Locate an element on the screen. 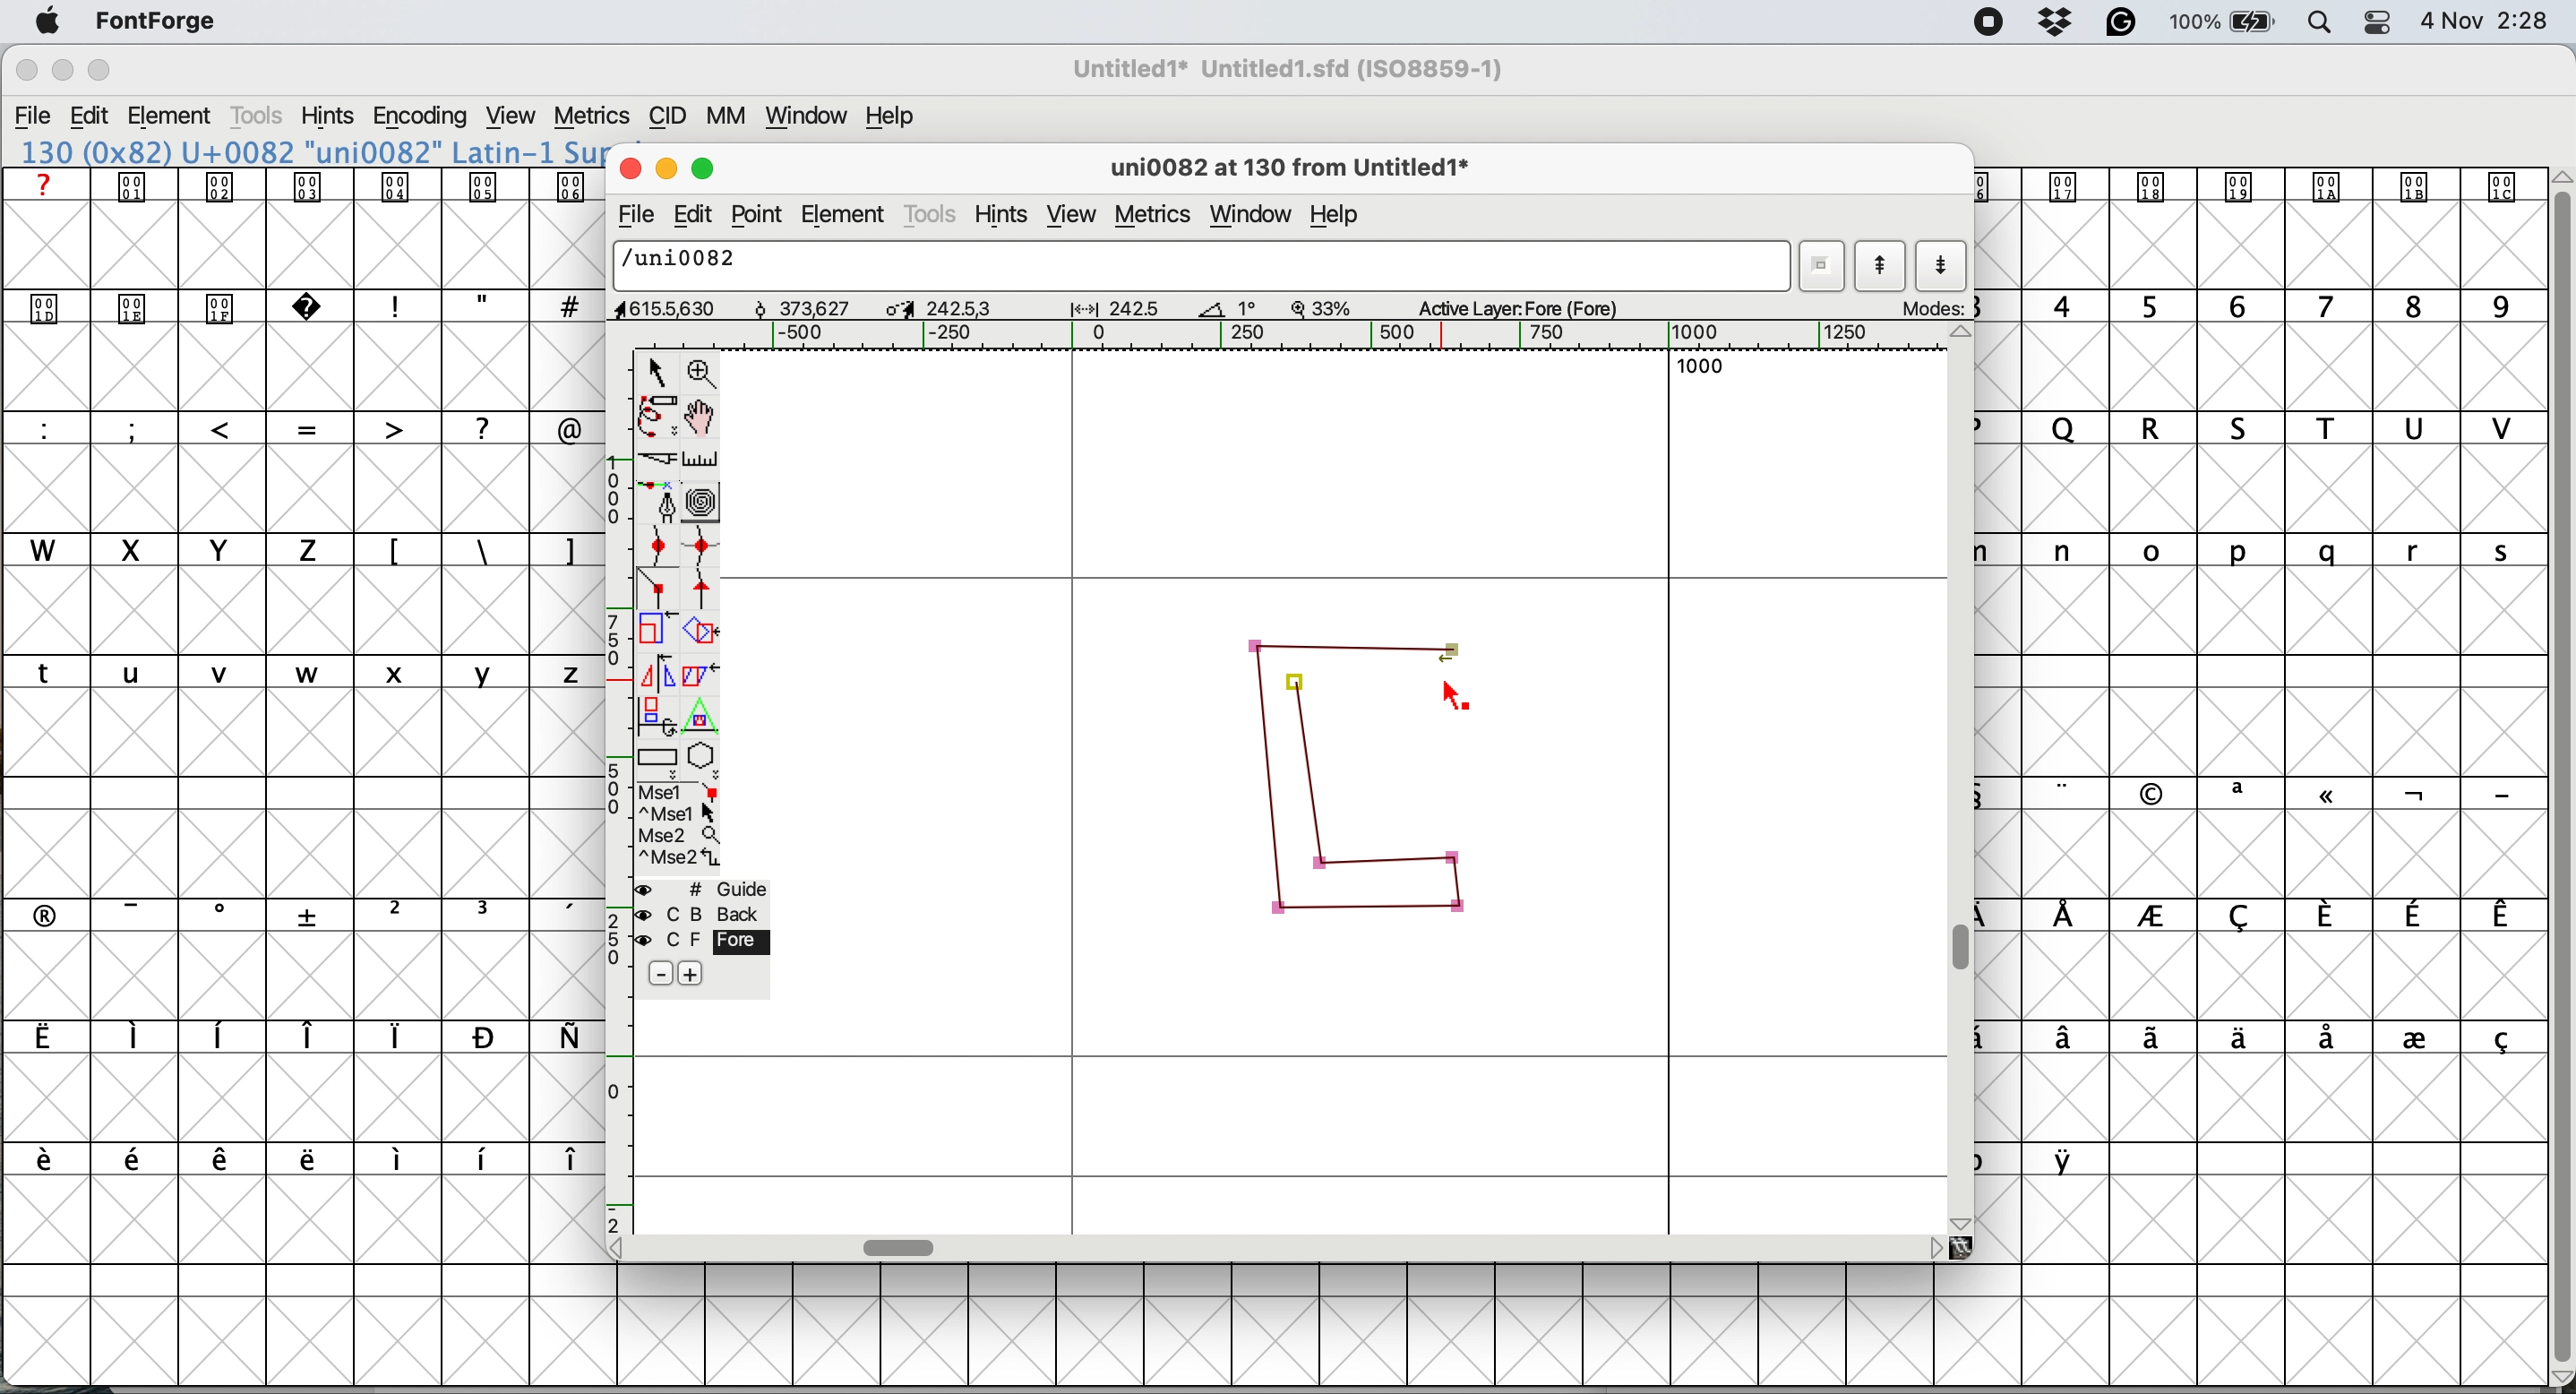  close is located at coordinates (626, 165).